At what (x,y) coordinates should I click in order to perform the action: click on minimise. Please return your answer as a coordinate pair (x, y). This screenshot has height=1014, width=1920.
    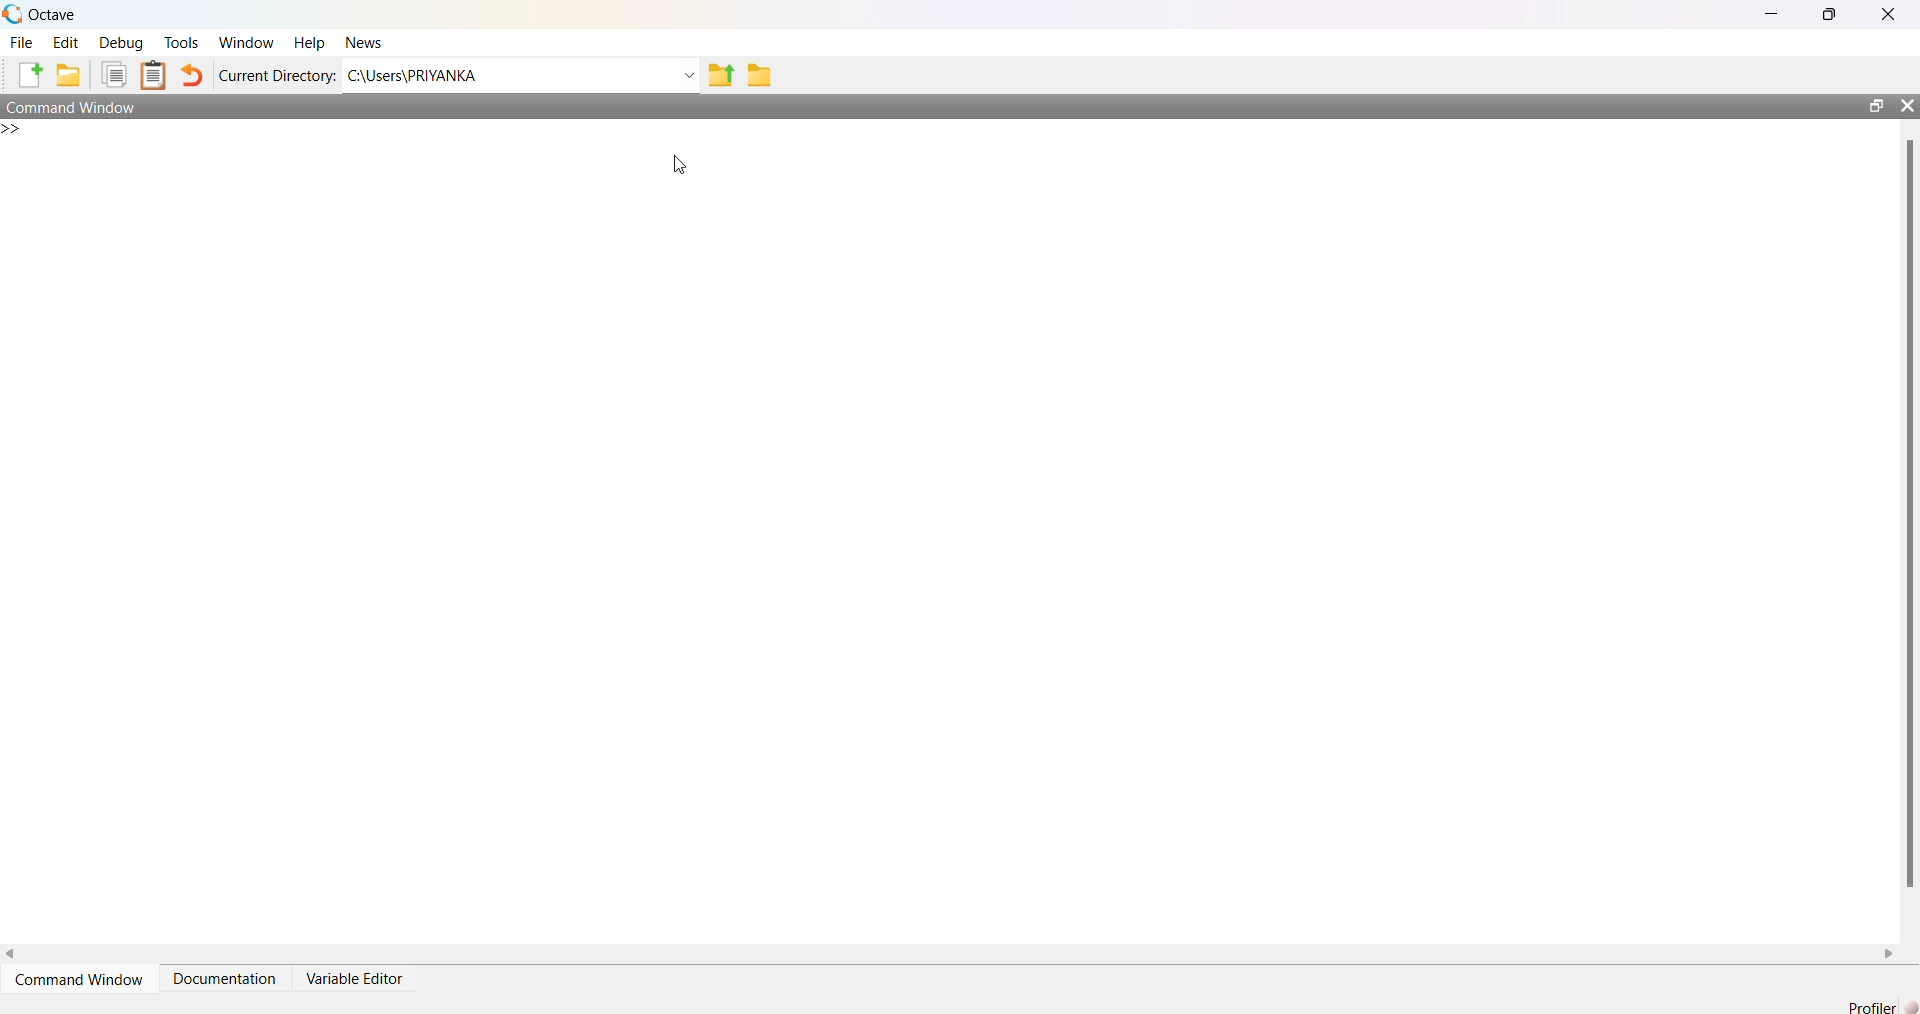
    Looking at the image, I should click on (1772, 12).